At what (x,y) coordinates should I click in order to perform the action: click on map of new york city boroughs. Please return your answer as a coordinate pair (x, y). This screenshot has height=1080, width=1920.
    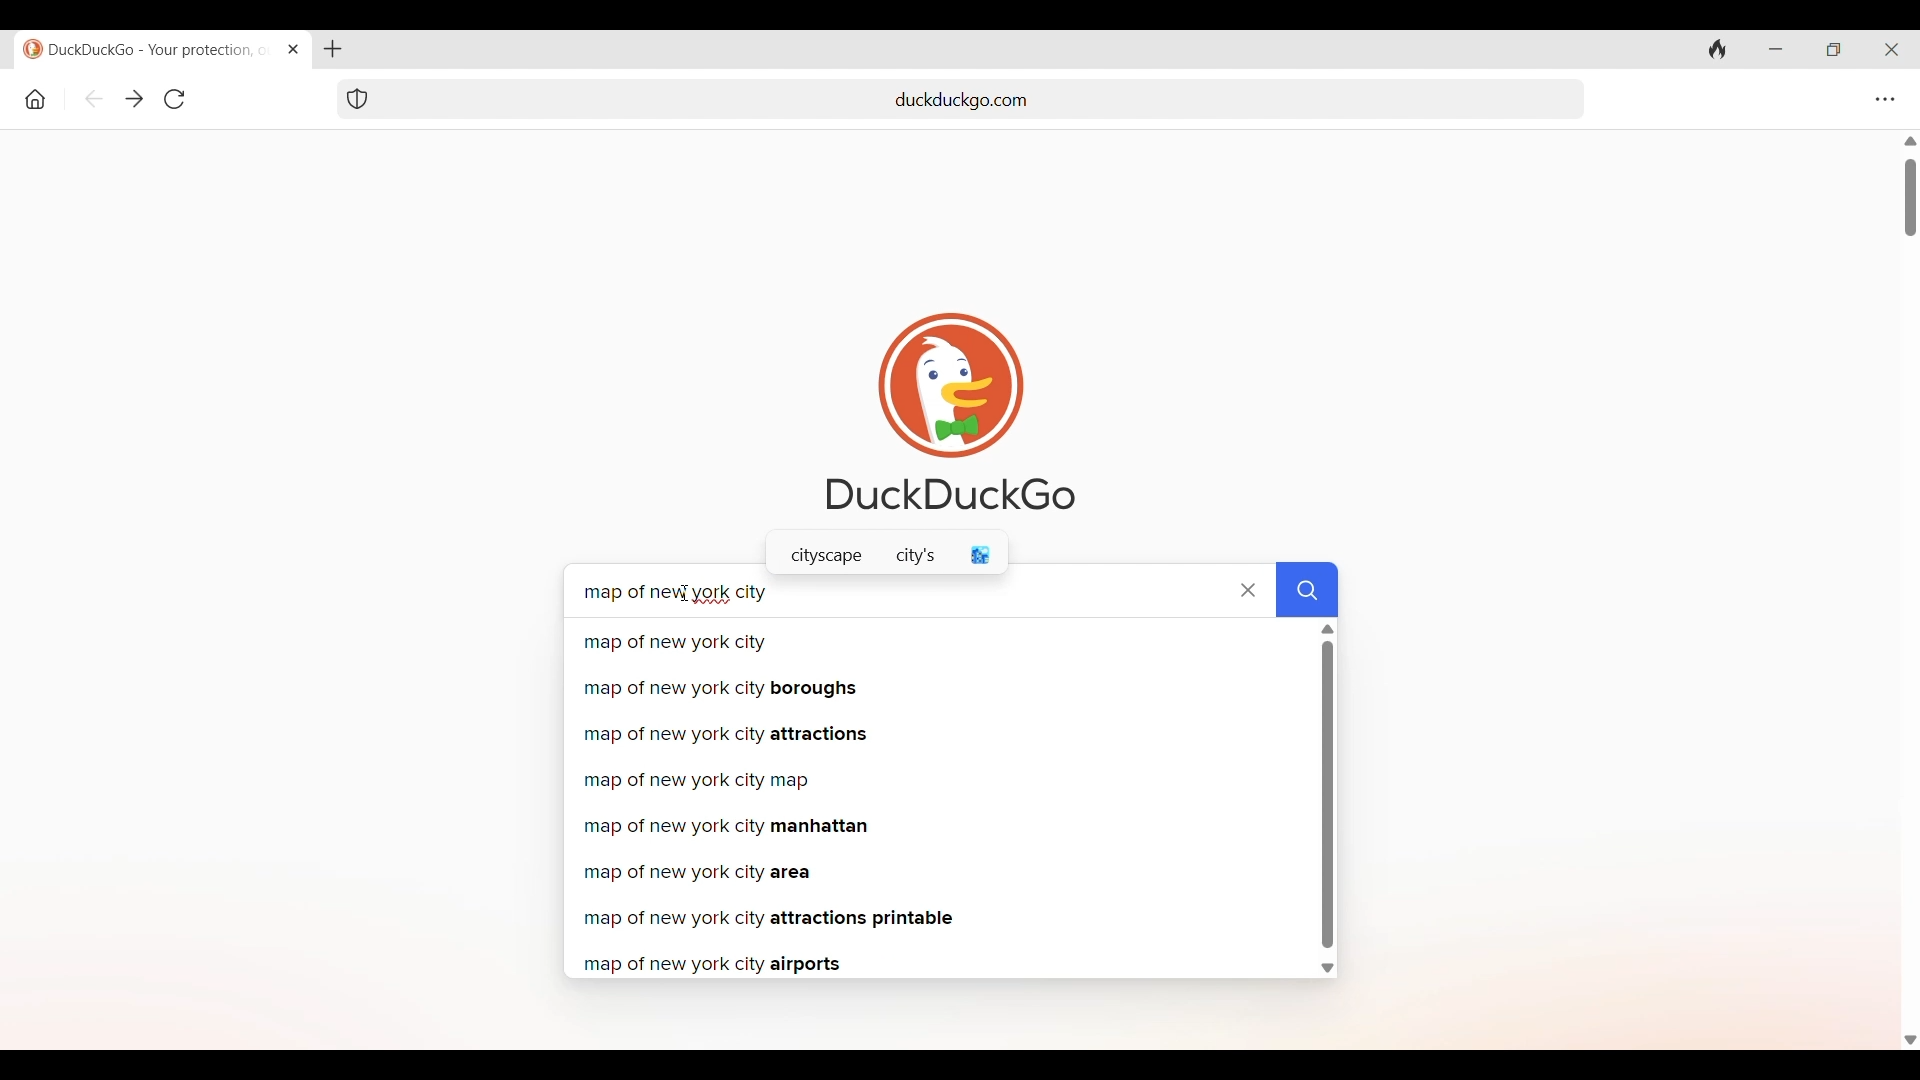
    Looking at the image, I should click on (938, 689).